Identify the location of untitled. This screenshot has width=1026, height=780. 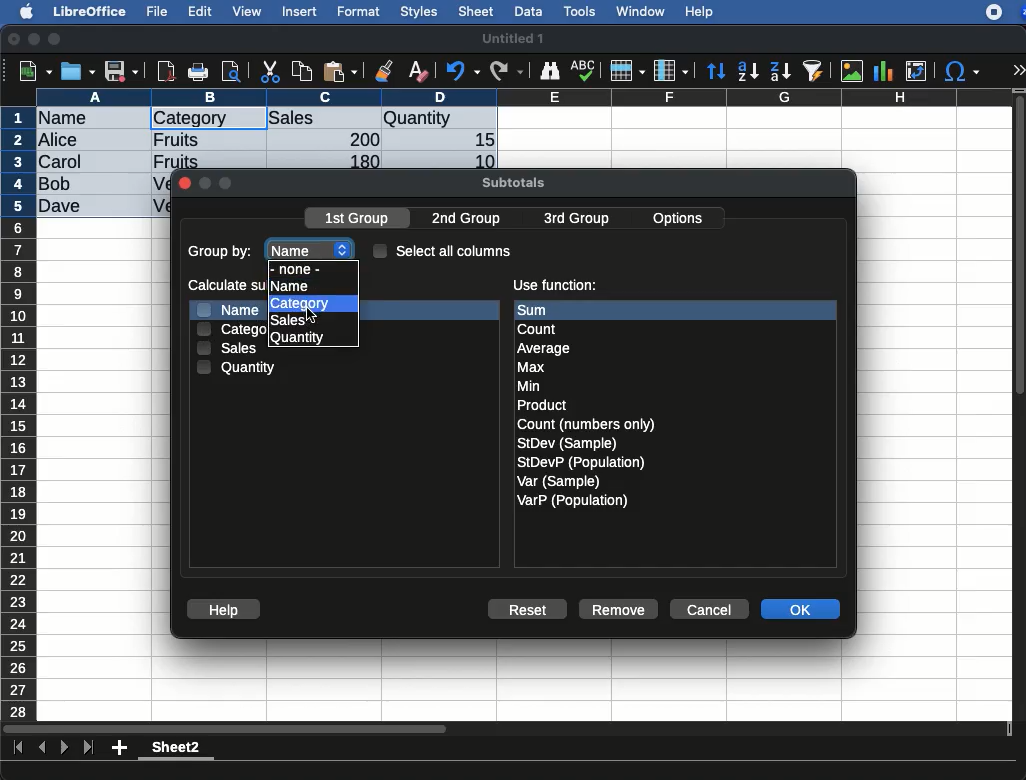
(512, 39).